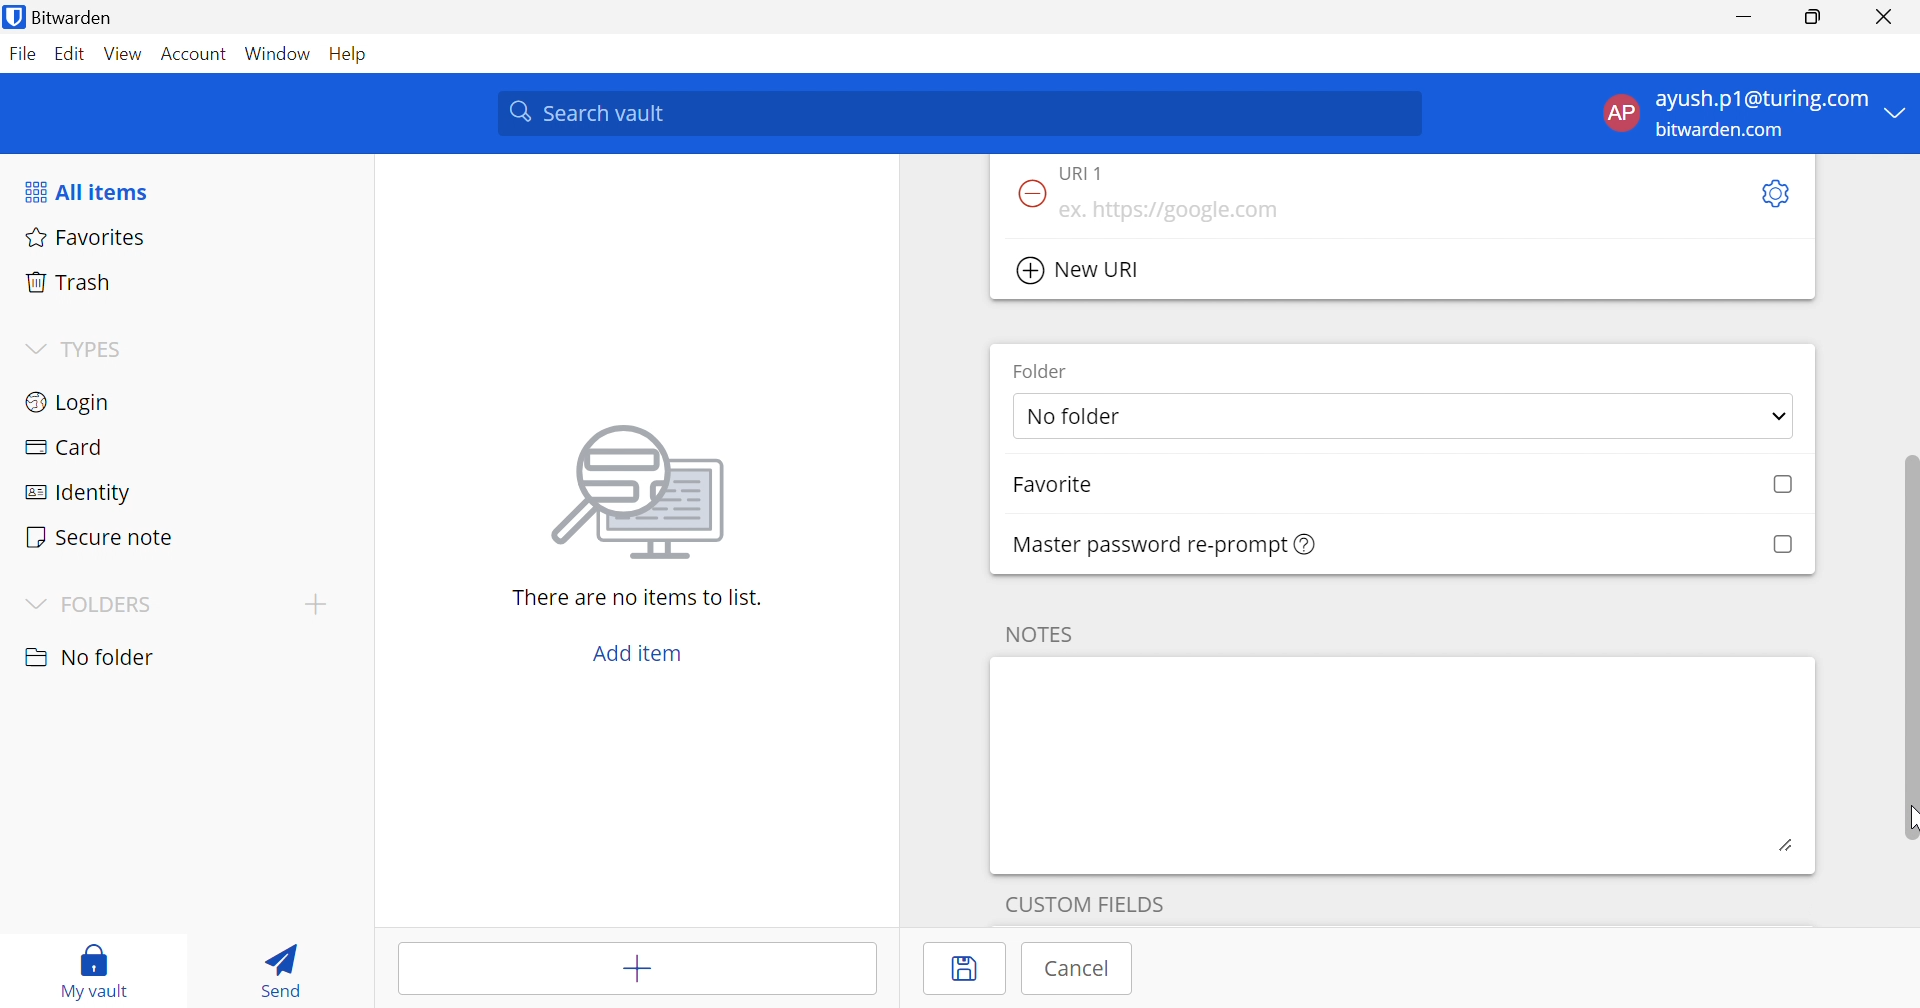  Describe the element at coordinates (1908, 629) in the screenshot. I see `Scroll Bar` at that location.